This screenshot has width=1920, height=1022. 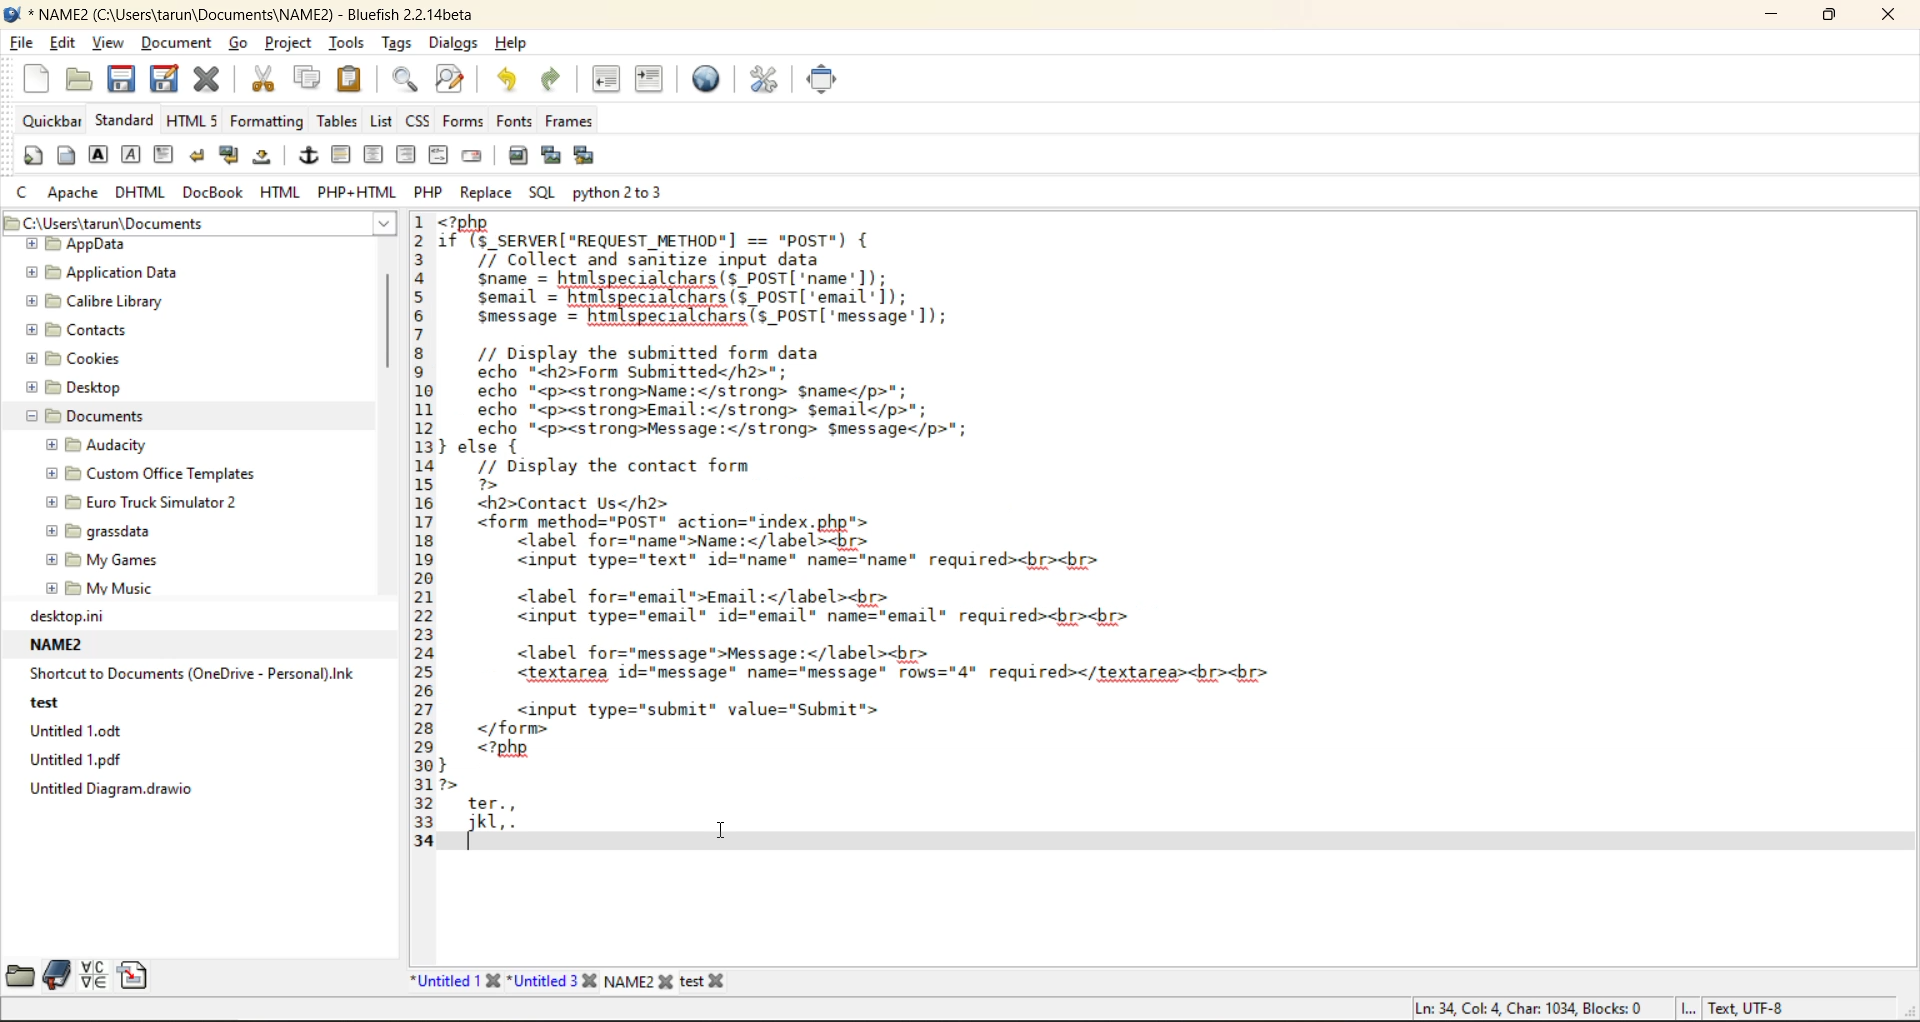 What do you see at coordinates (625, 191) in the screenshot?
I see `python 2 to 3` at bounding box center [625, 191].